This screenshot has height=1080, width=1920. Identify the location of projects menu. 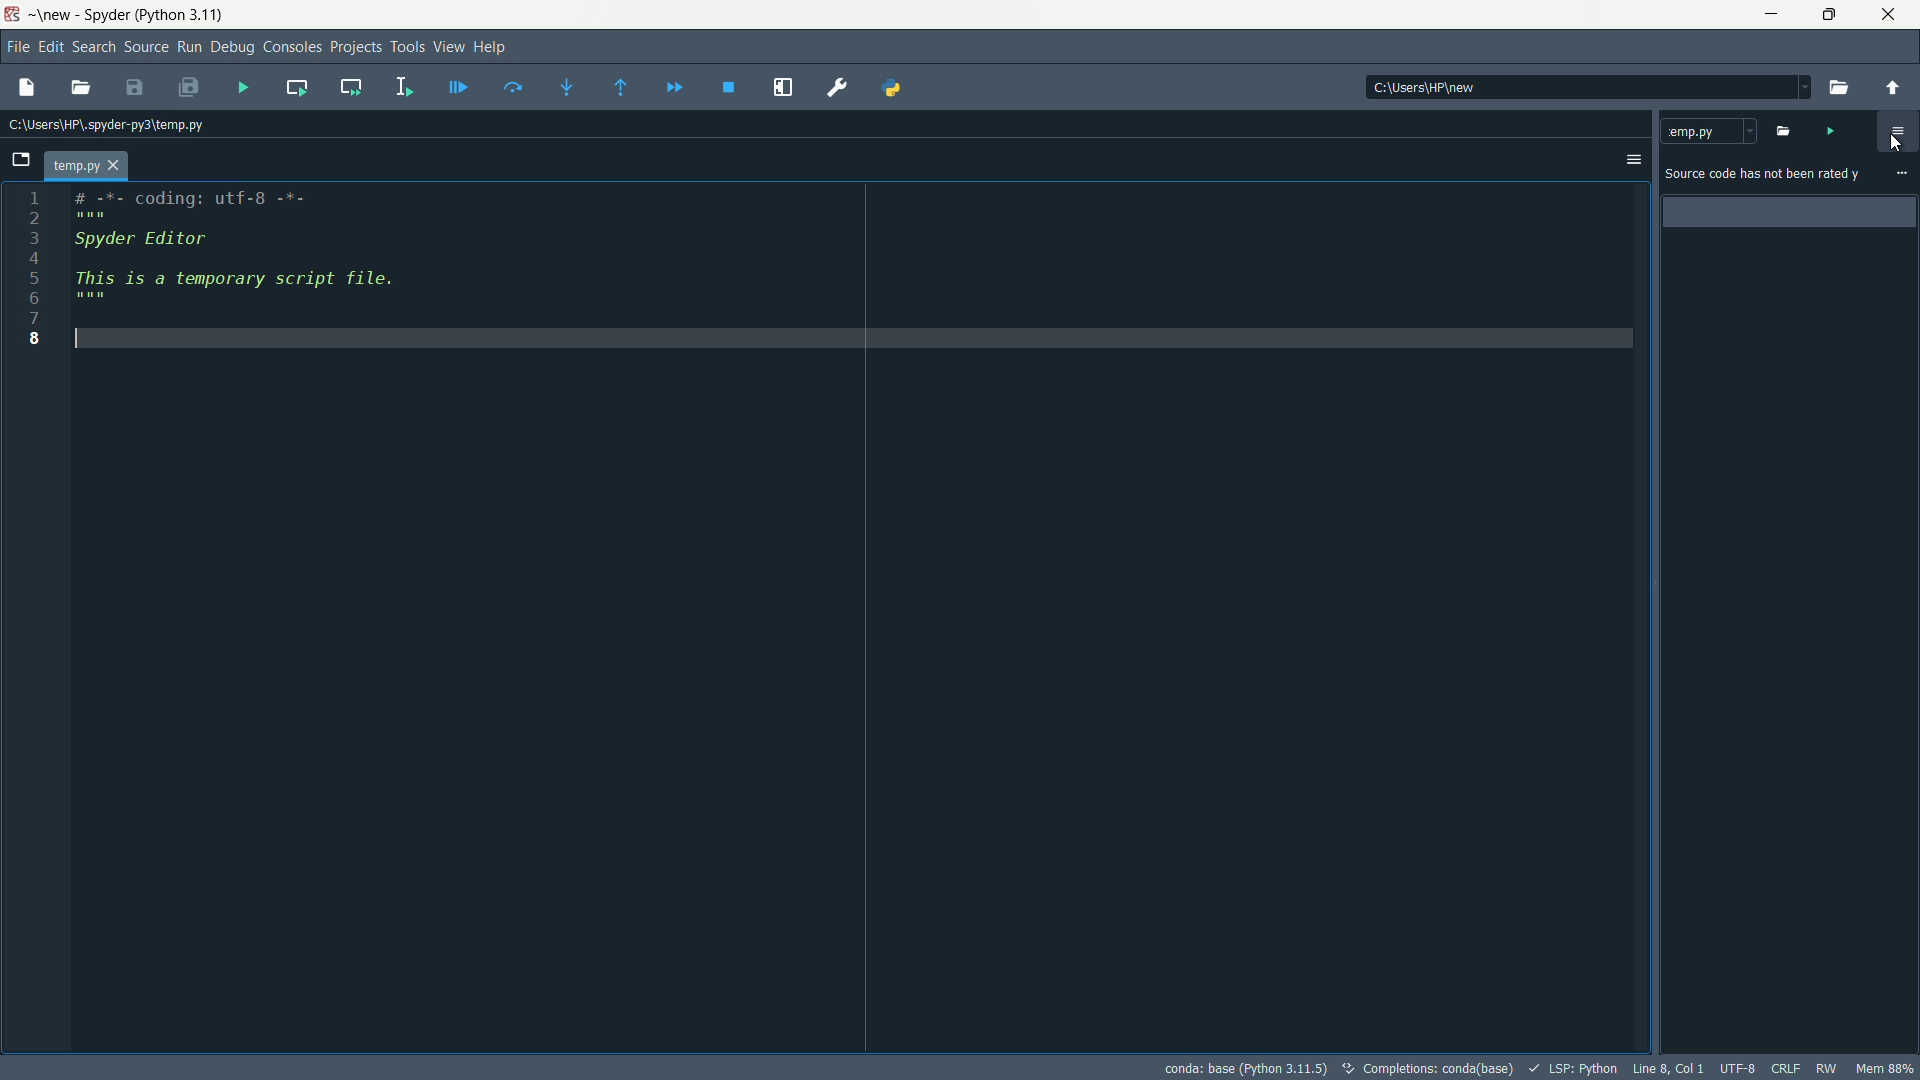
(355, 47).